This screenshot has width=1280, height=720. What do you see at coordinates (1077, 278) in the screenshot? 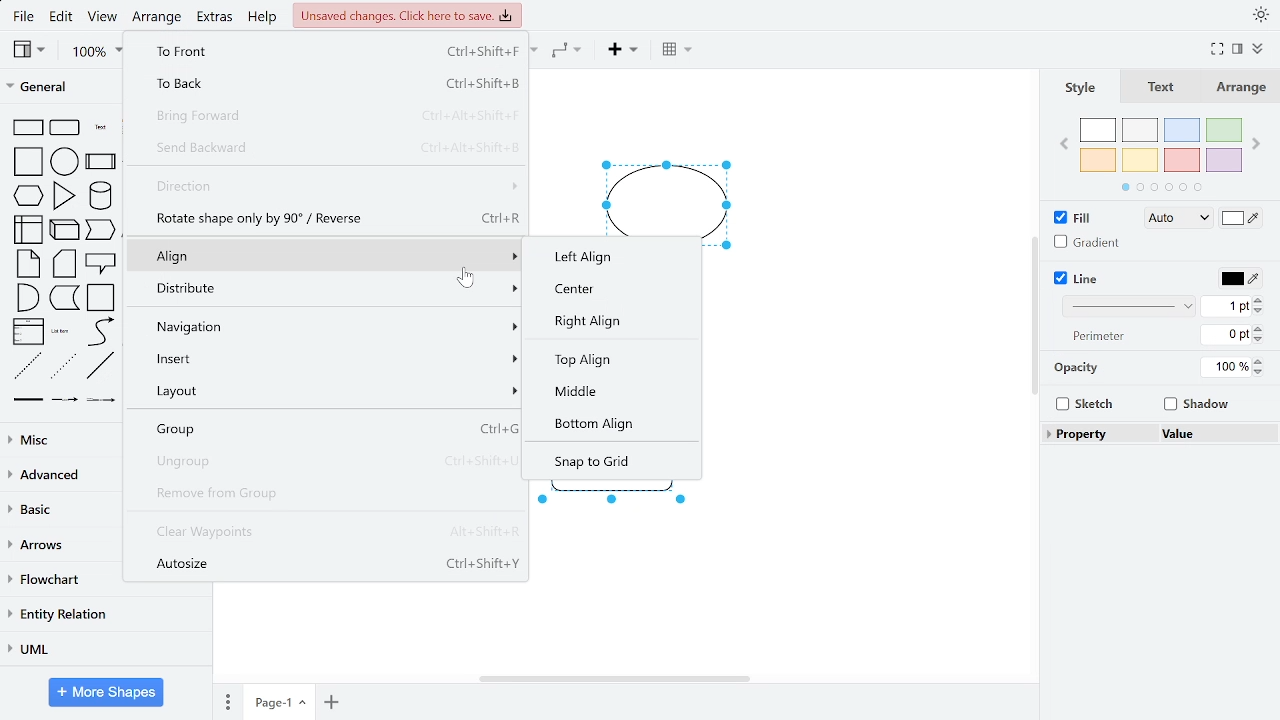
I see `Line` at bounding box center [1077, 278].